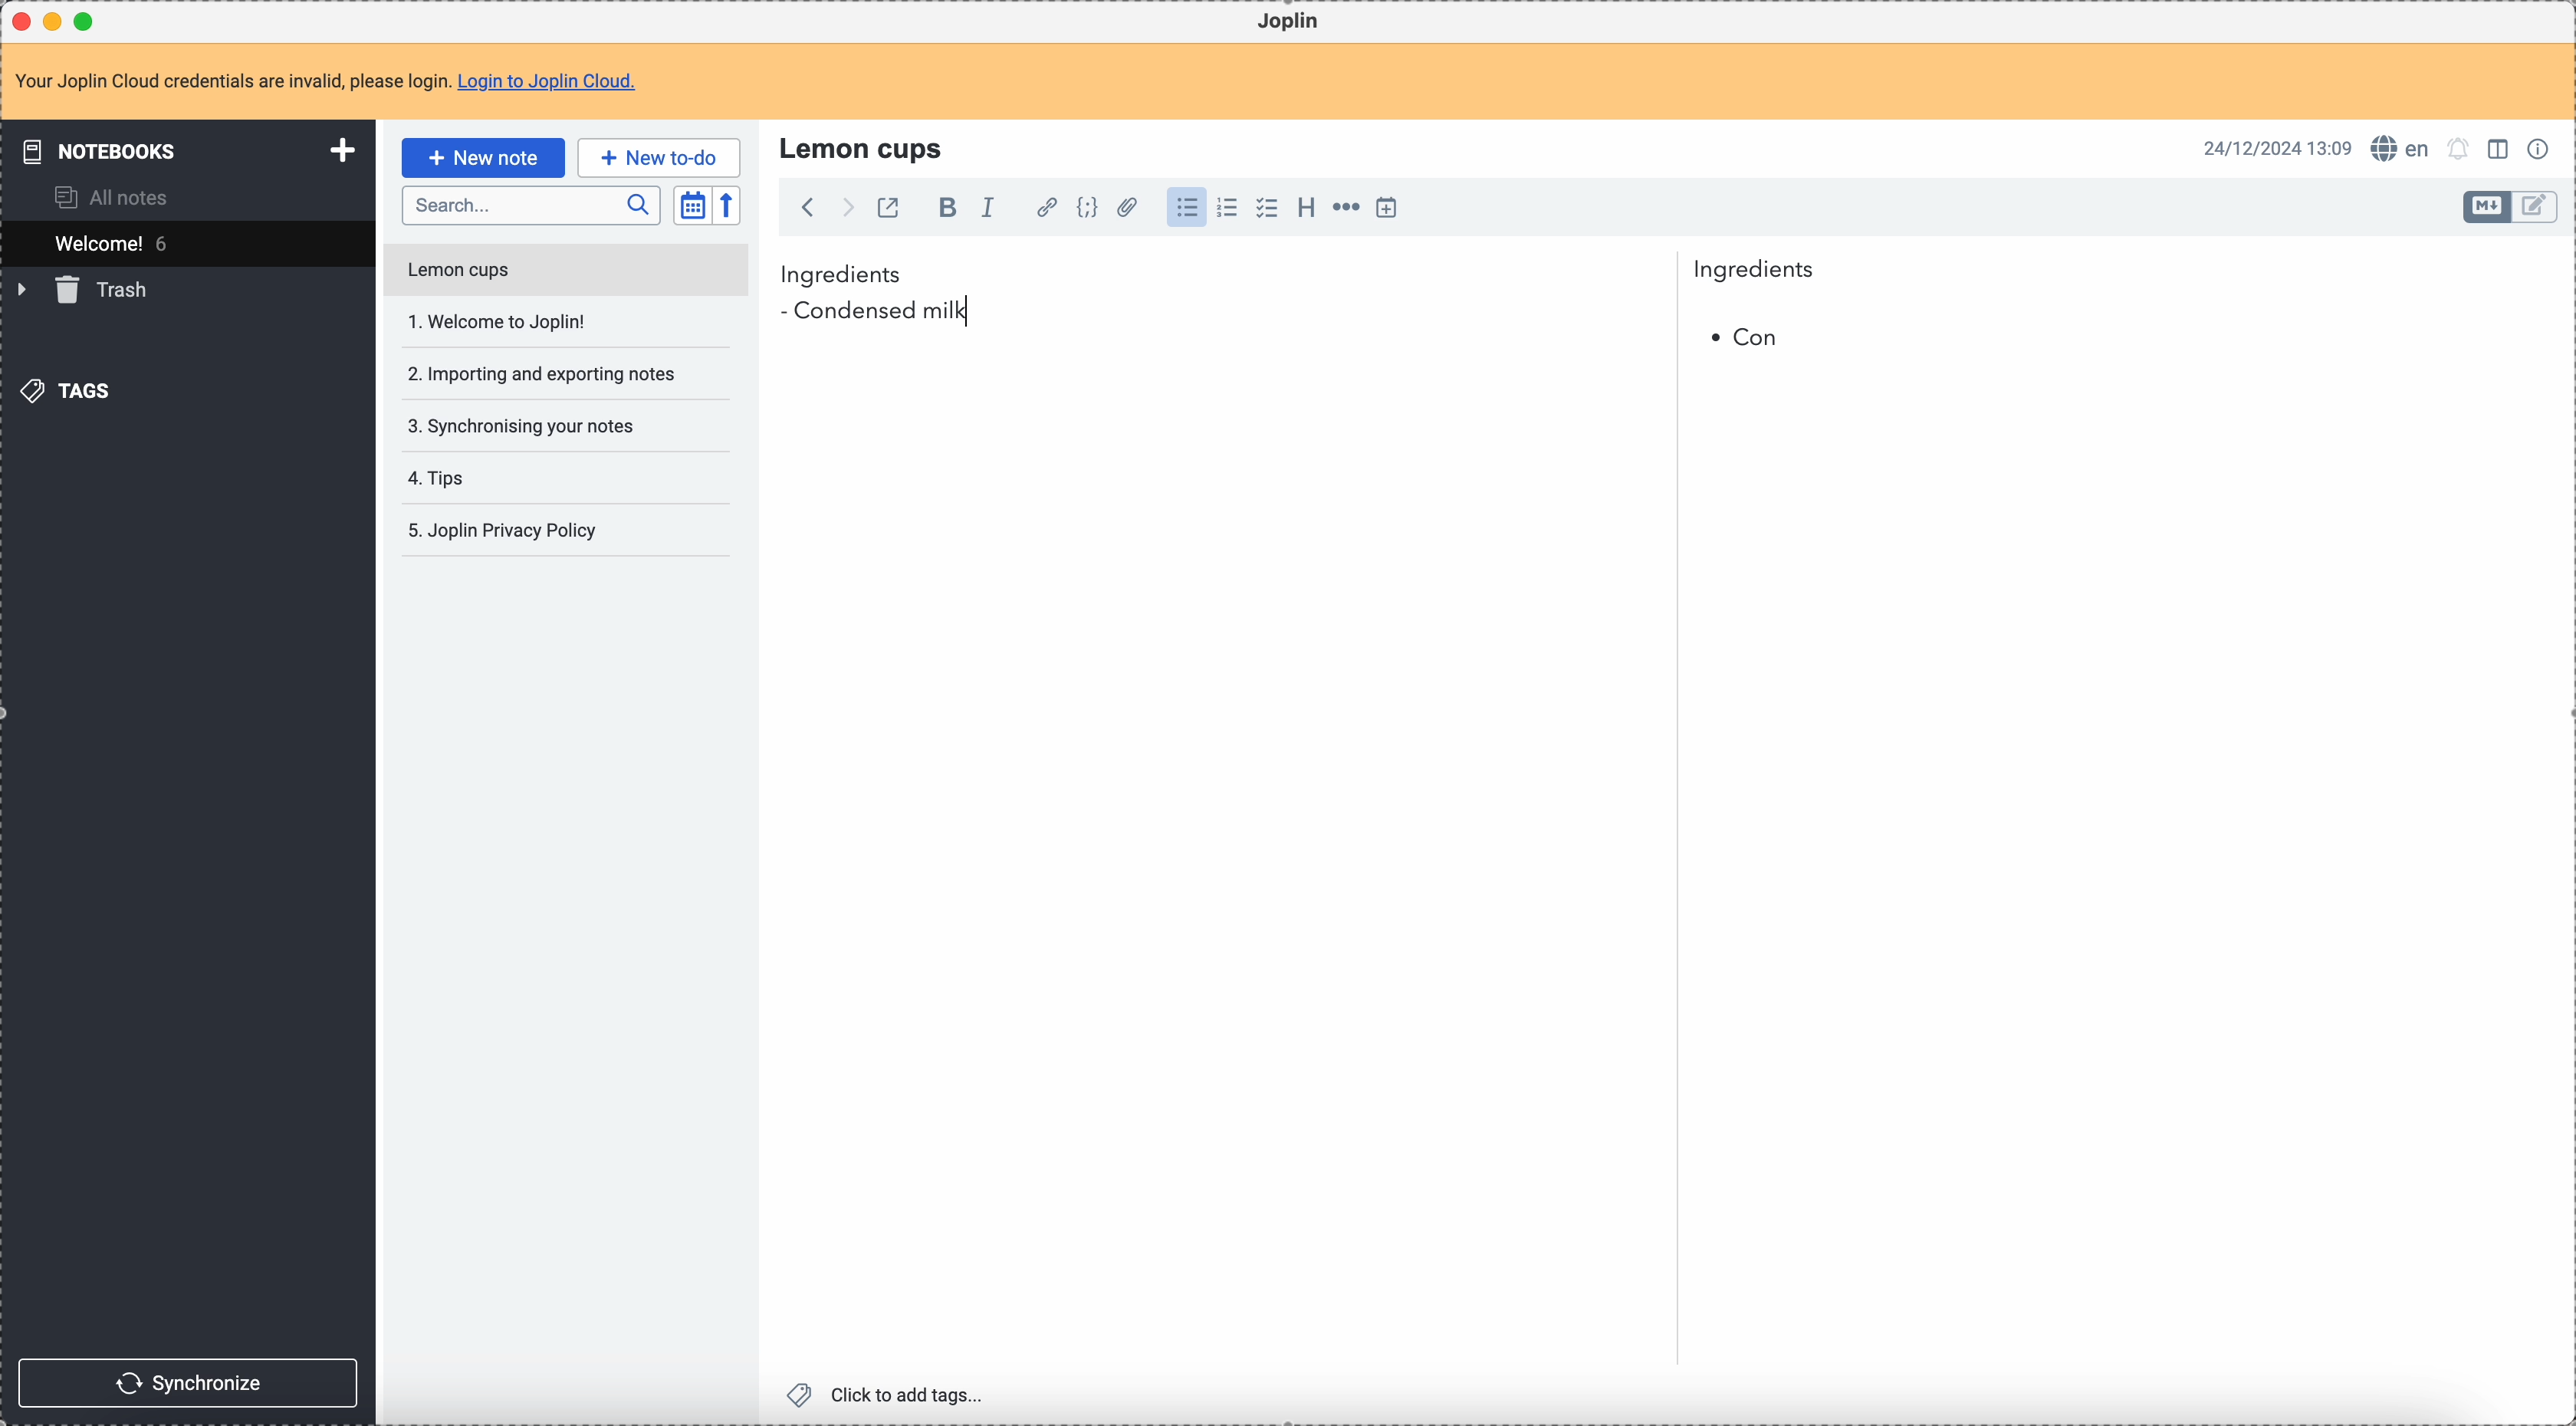  I want to click on synchronising your notes, so click(520, 424).